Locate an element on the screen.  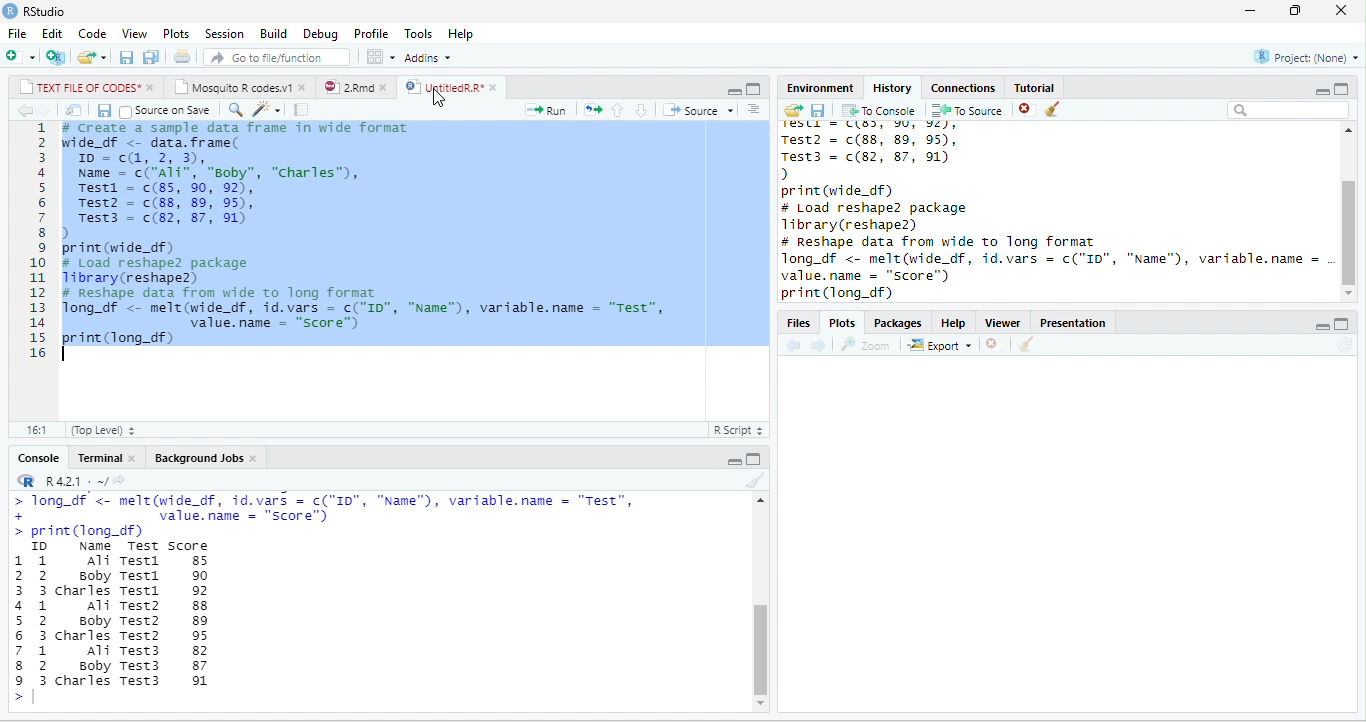
Source on Save is located at coordinates (165, 111).